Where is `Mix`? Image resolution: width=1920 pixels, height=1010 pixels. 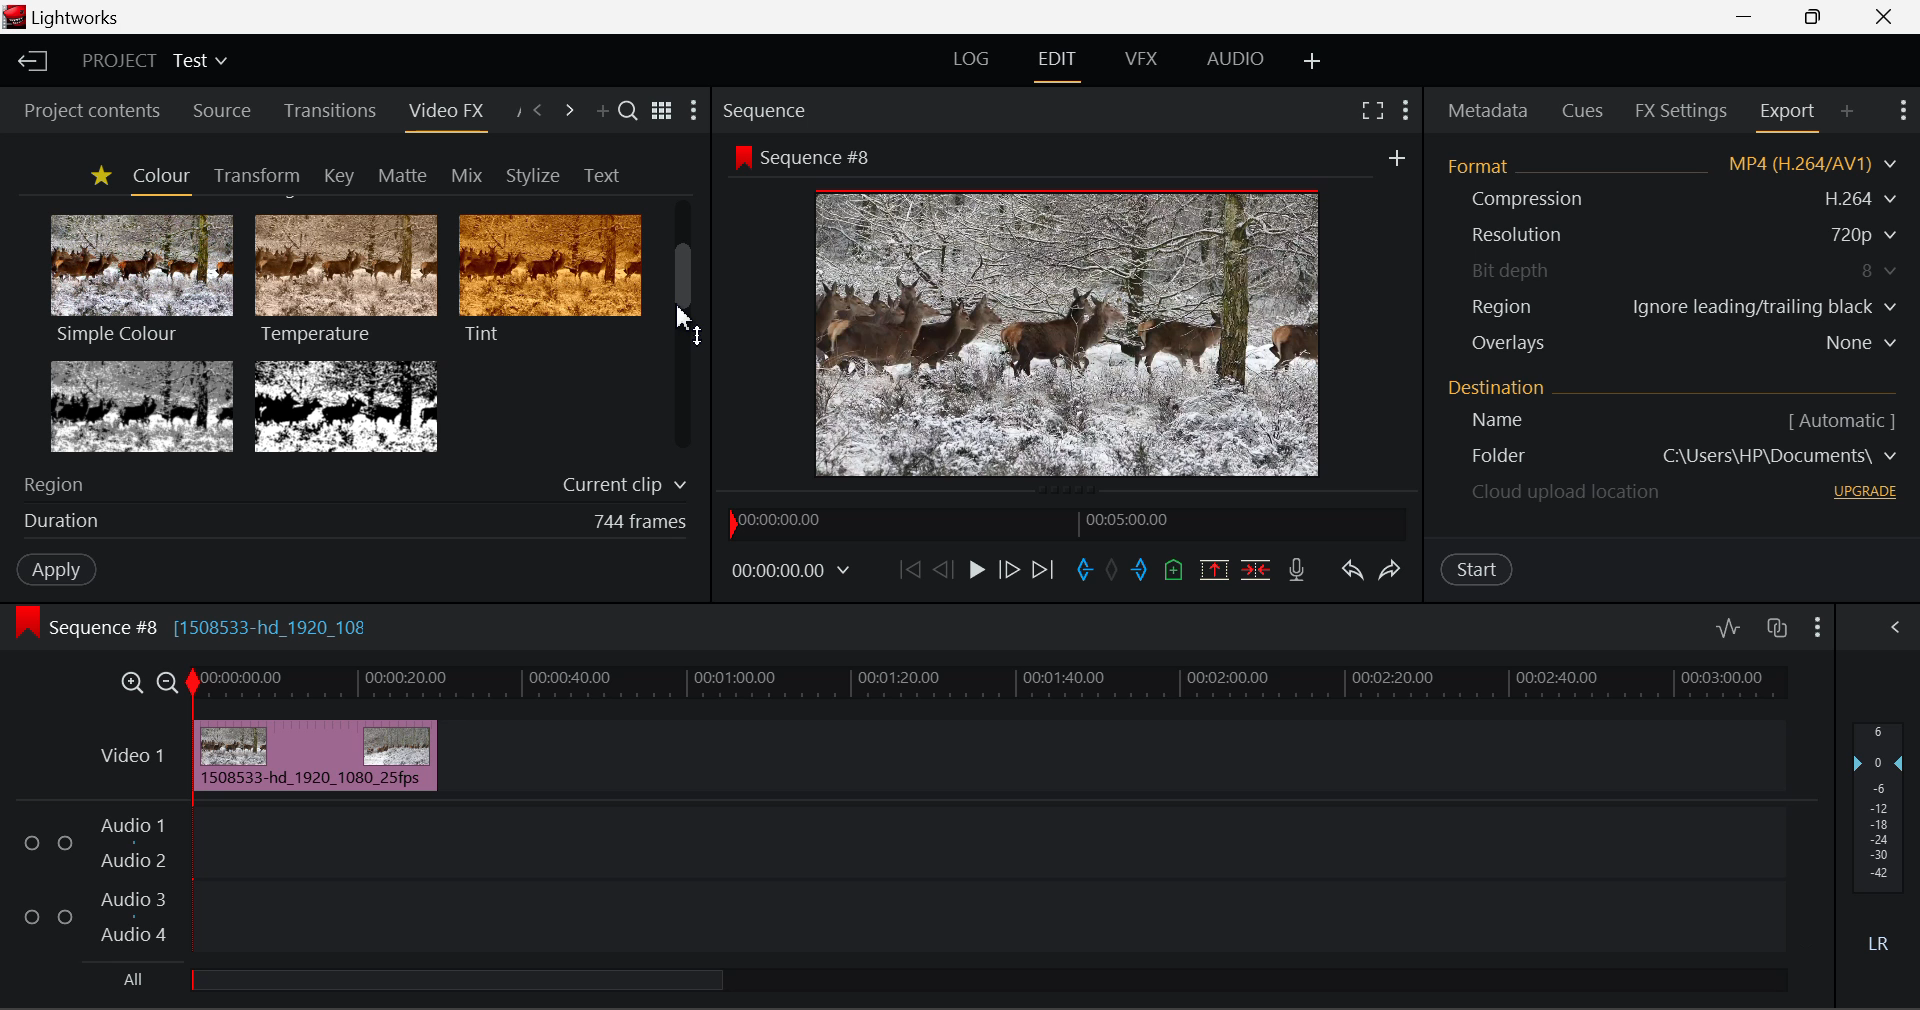 Mix is located at coordinates (468, 172).